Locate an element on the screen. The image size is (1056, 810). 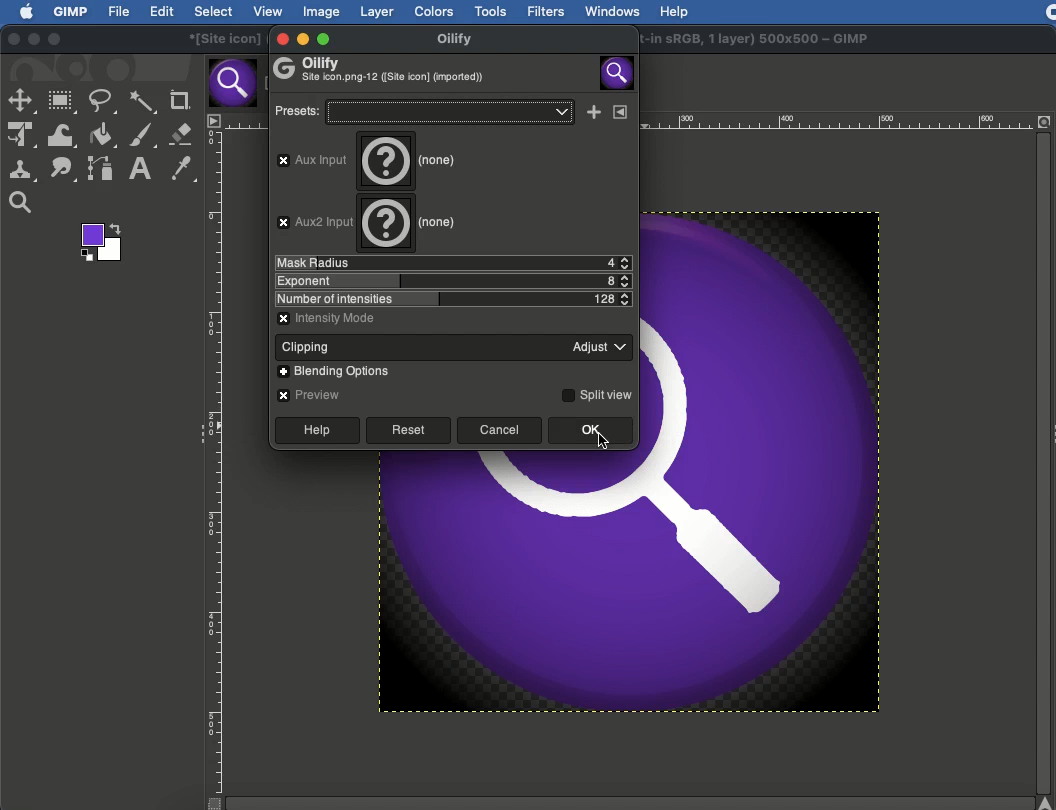
Eraser is located at coordinates (180, 133).